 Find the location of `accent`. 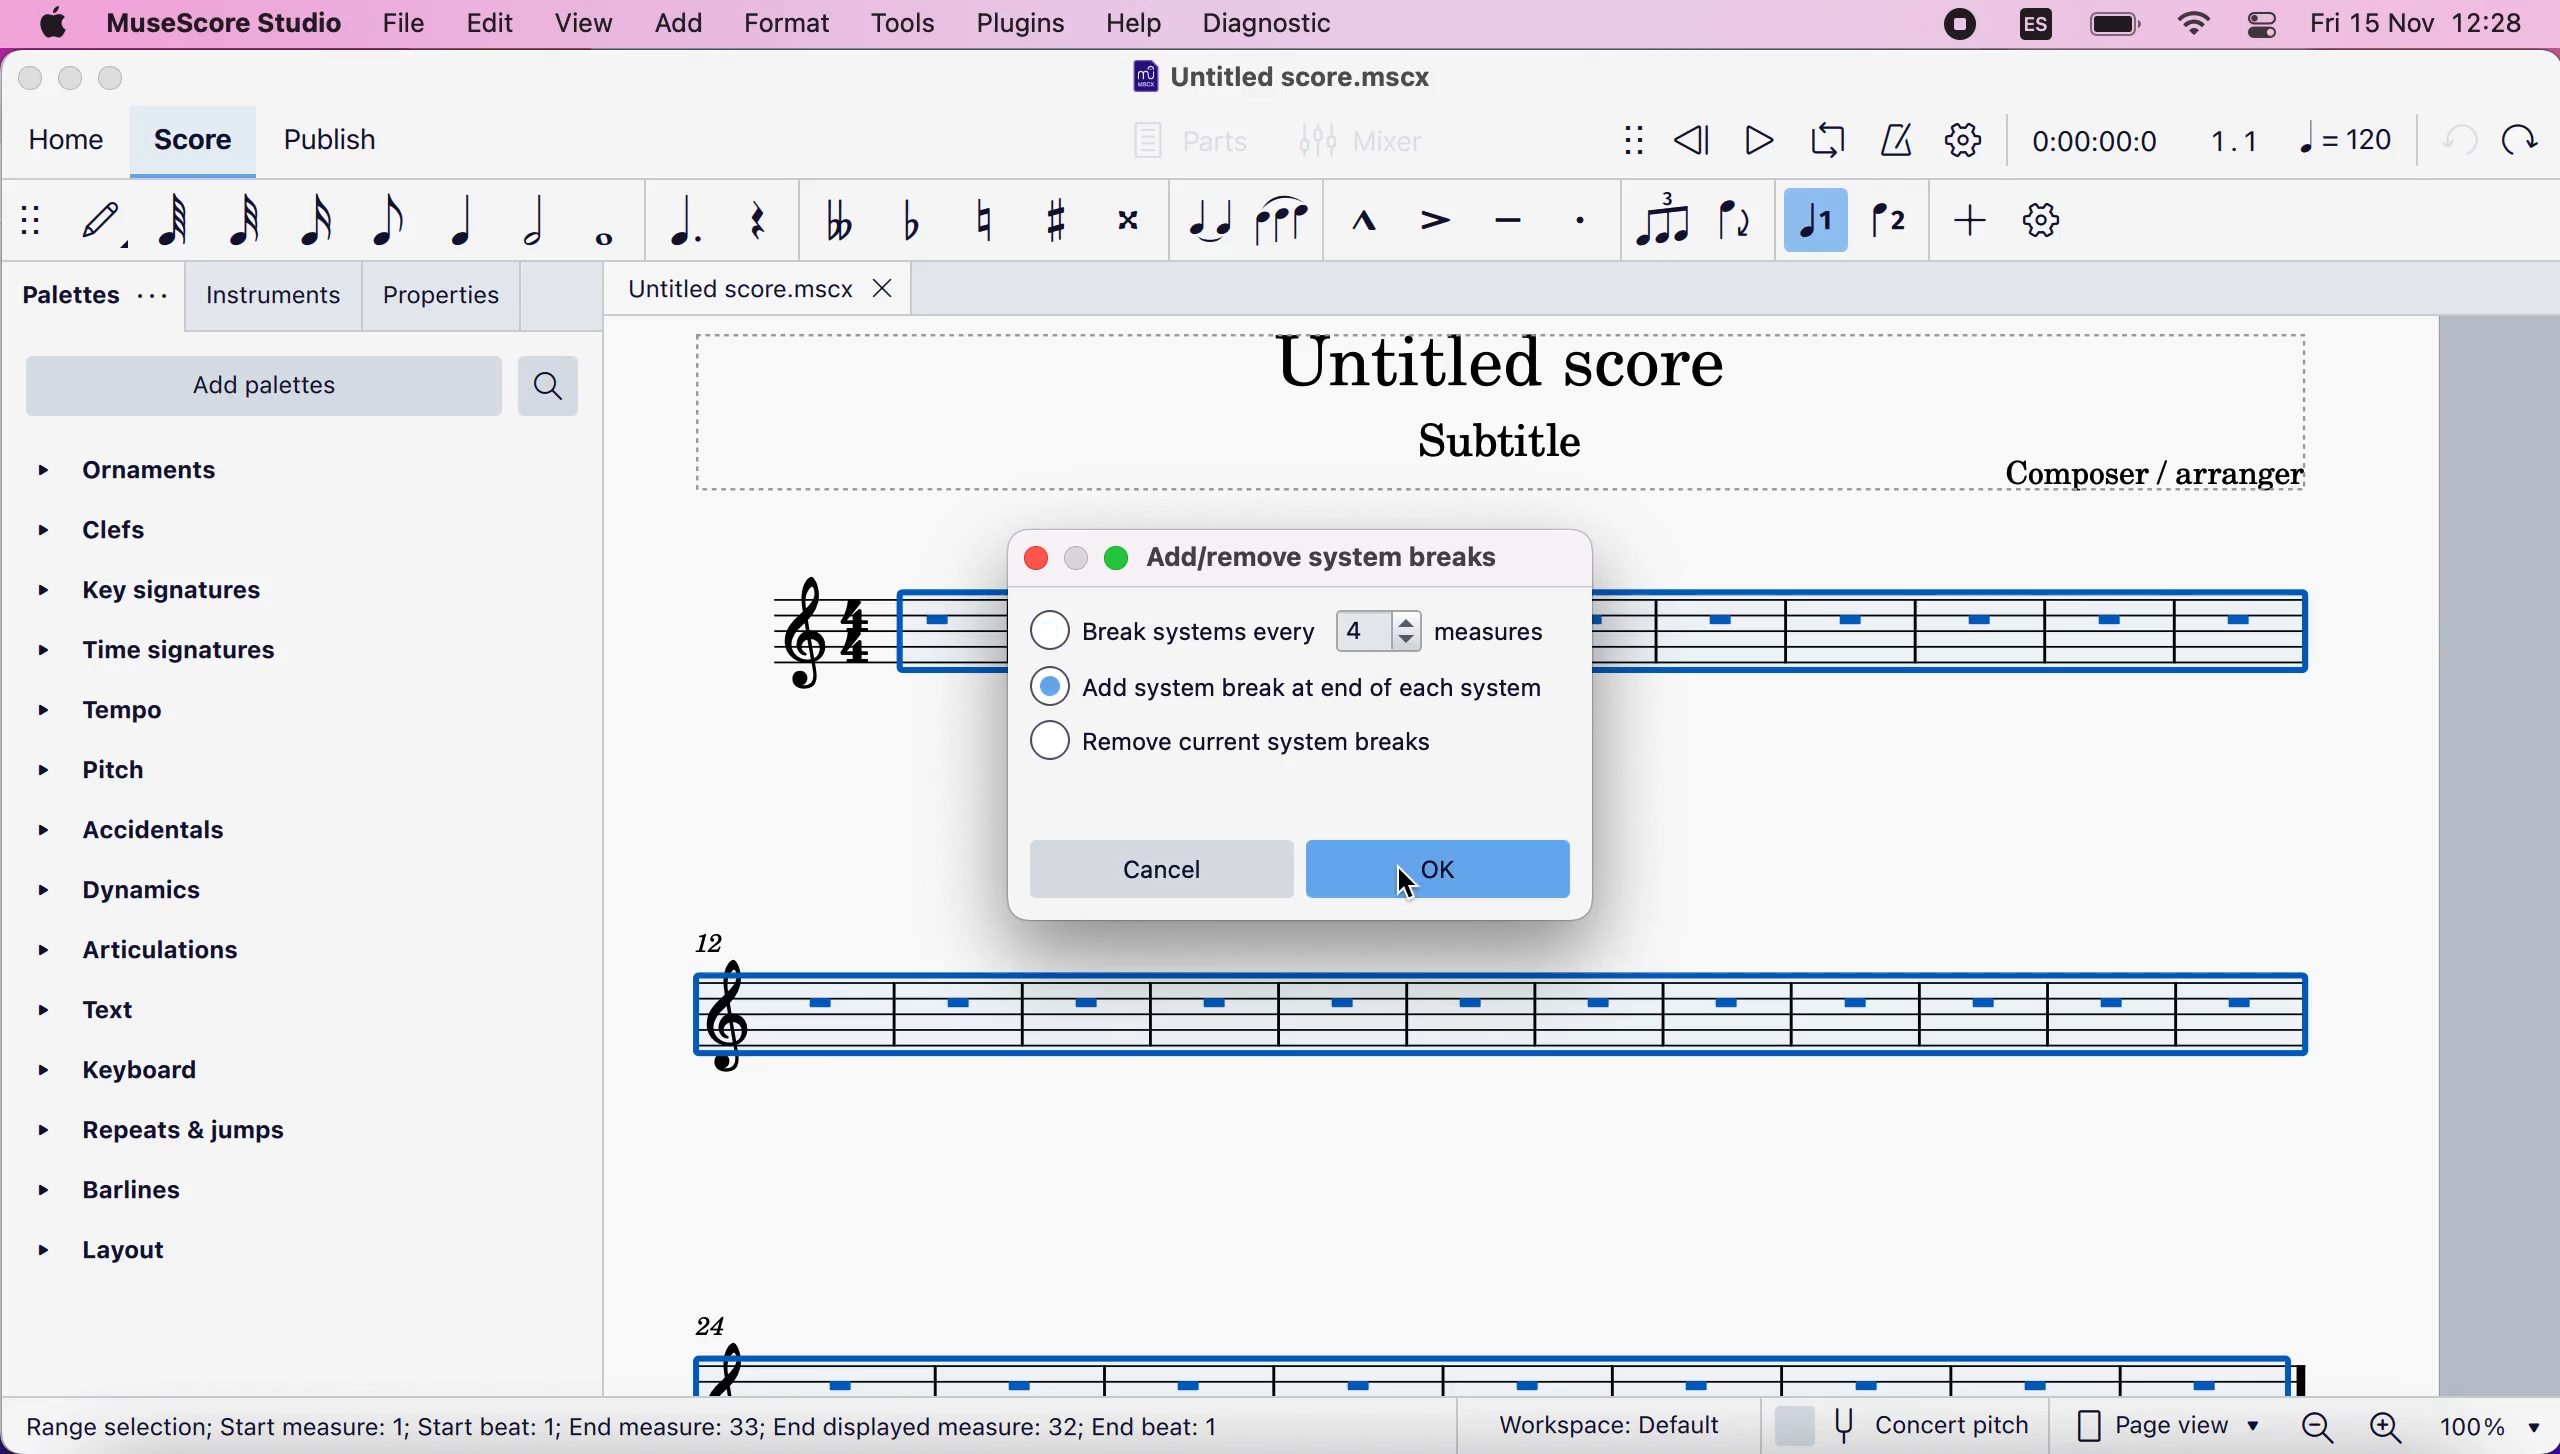

accent is located at coordinates (1424, 224).